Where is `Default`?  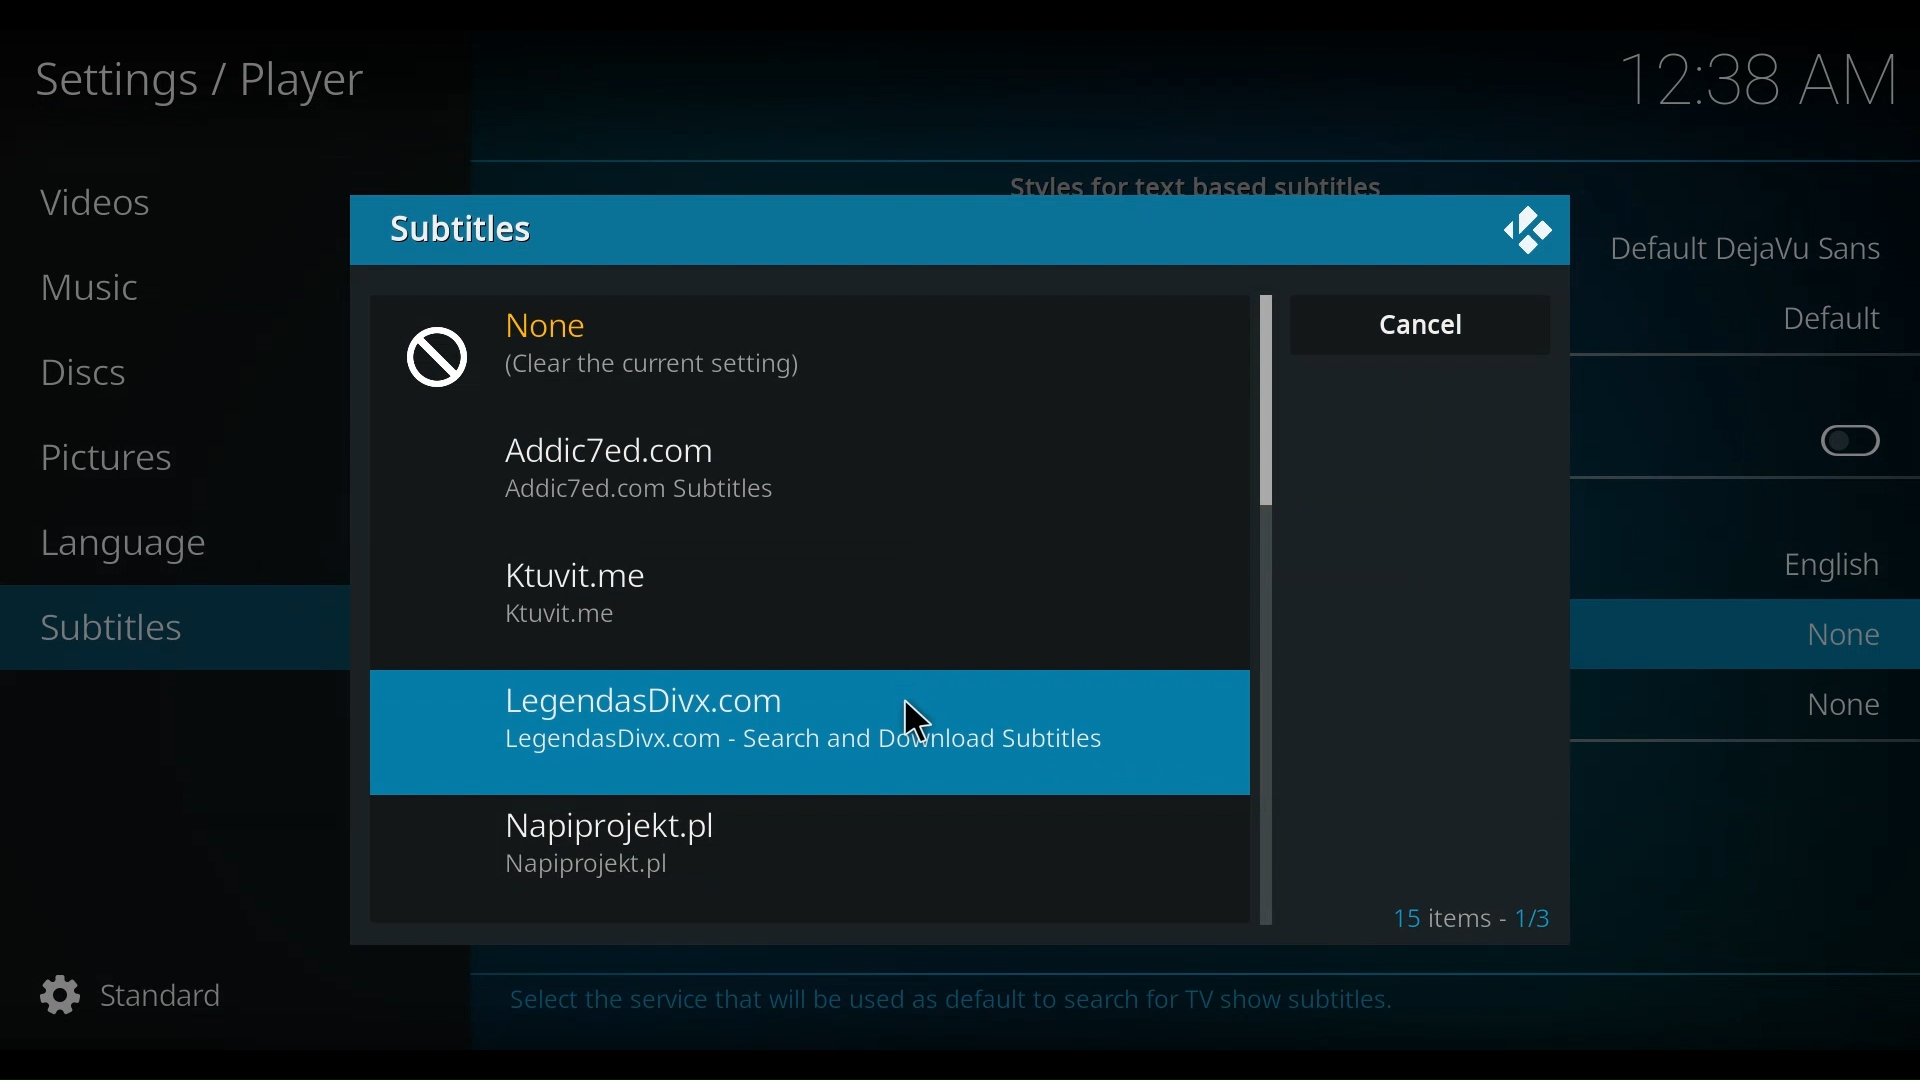 Default is located at coordinates (1829, 318).